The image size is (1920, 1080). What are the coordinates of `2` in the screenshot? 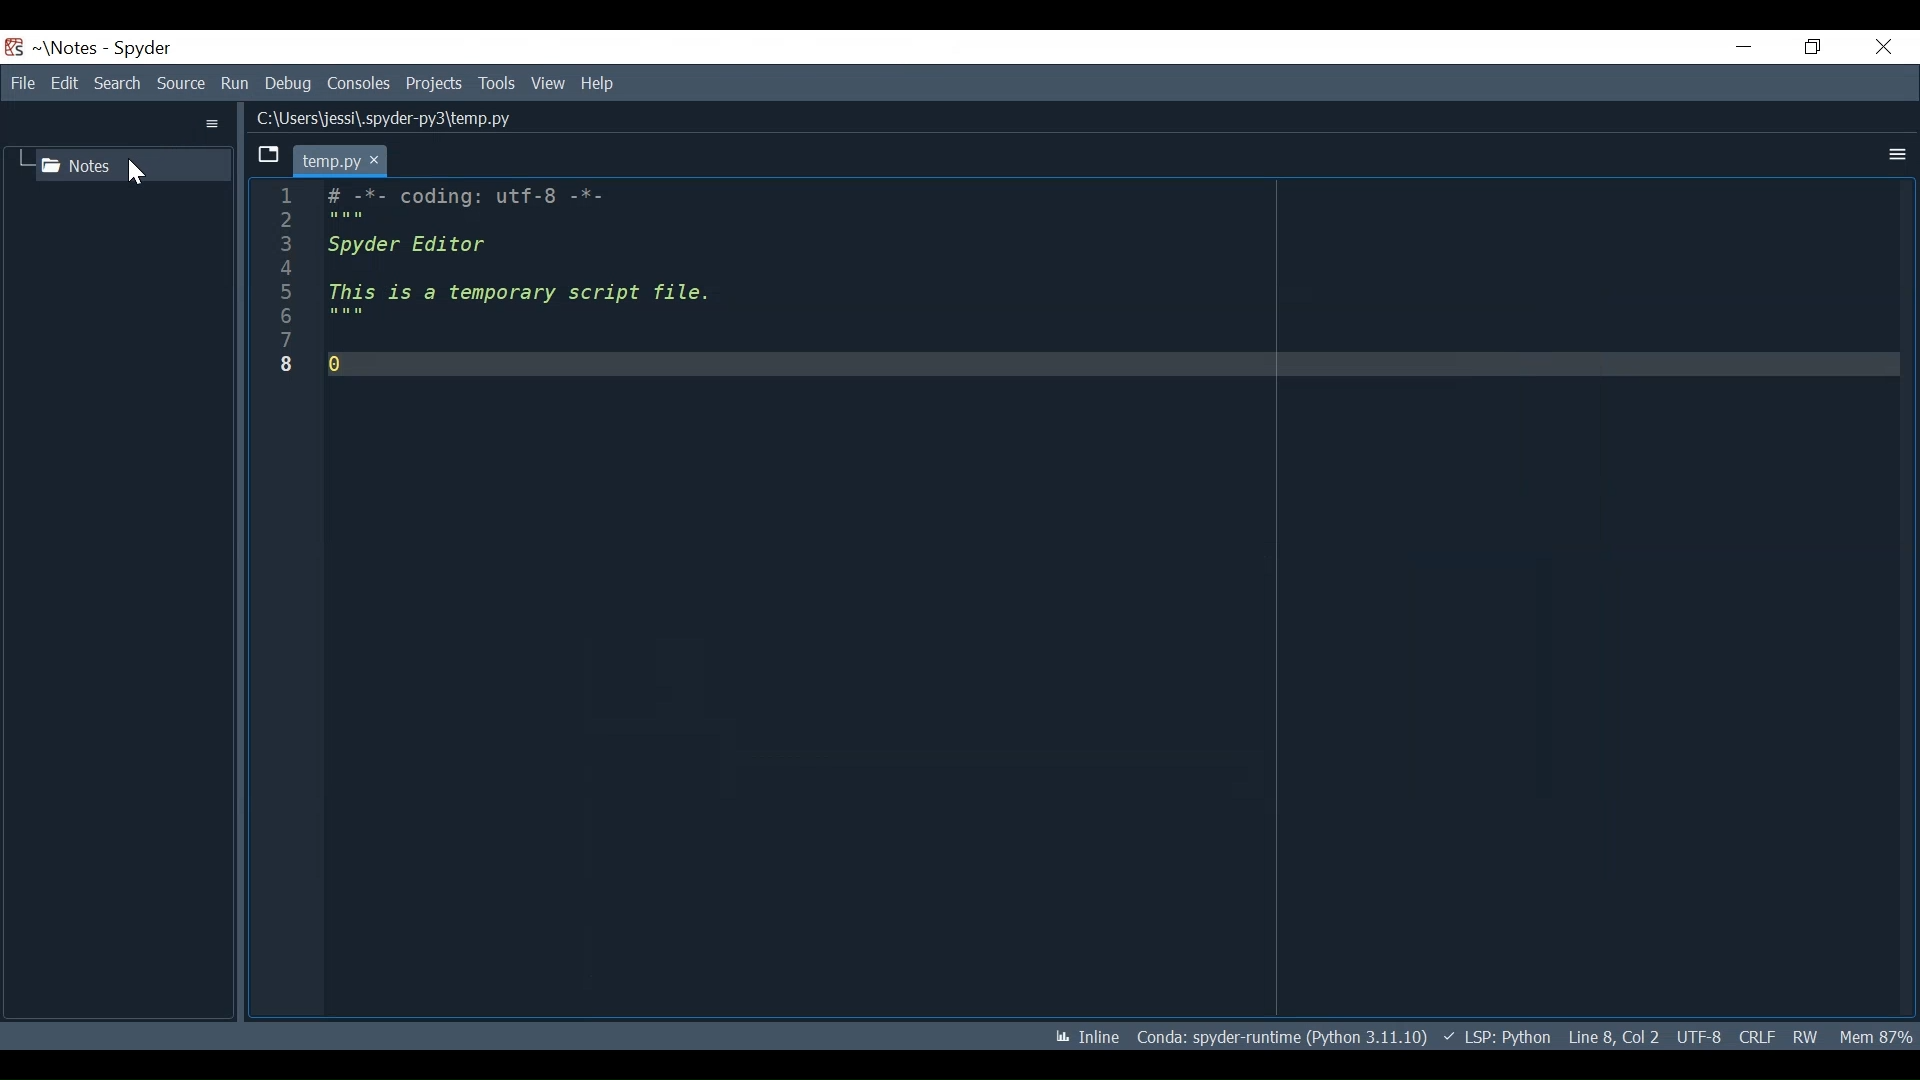 It's located at (286, 224).